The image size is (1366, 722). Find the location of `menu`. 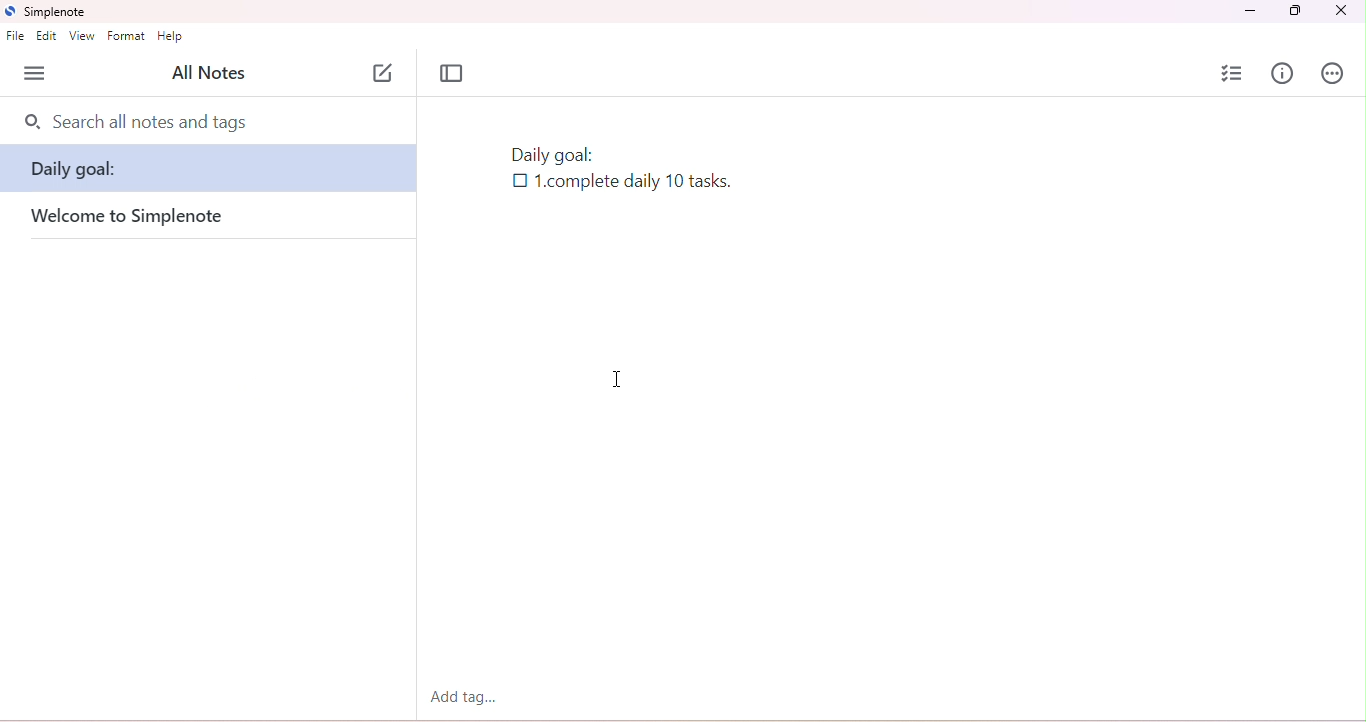

menu is located at coordinates (35, 73).